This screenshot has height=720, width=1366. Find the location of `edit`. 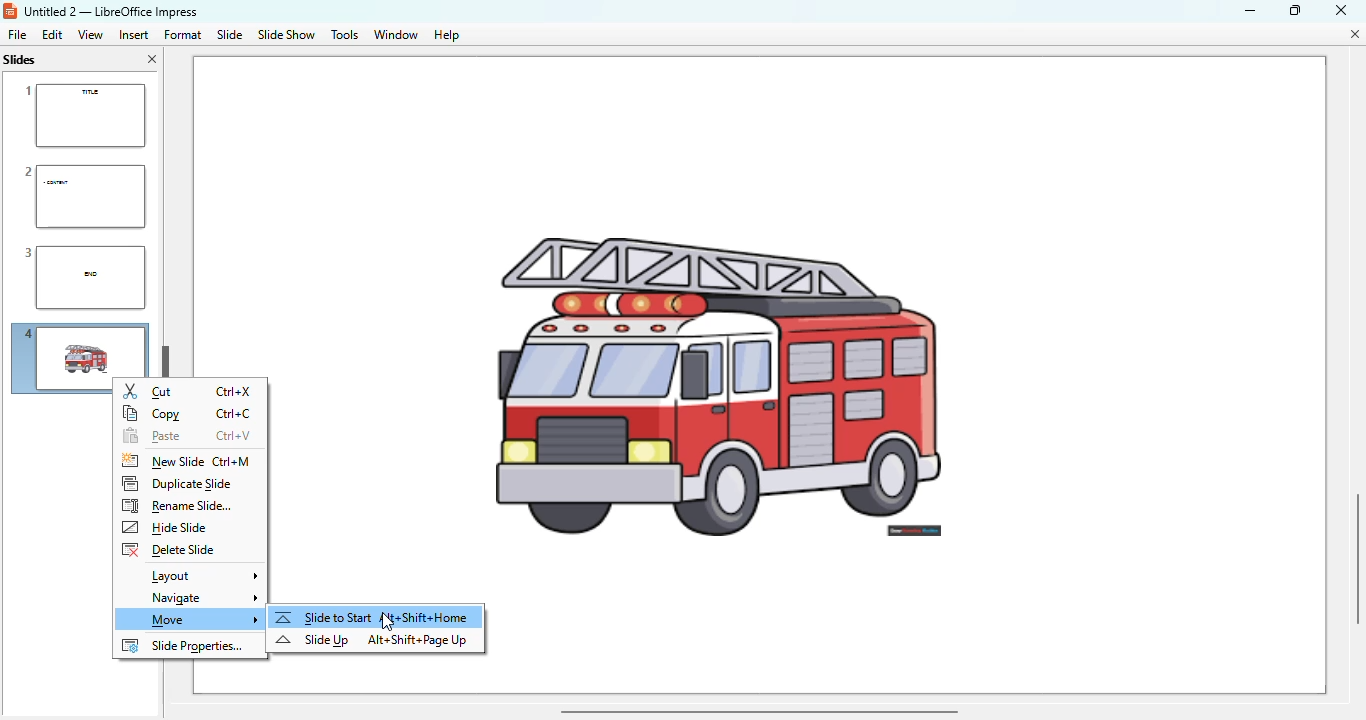

edit is located at coordinates (52, 34).